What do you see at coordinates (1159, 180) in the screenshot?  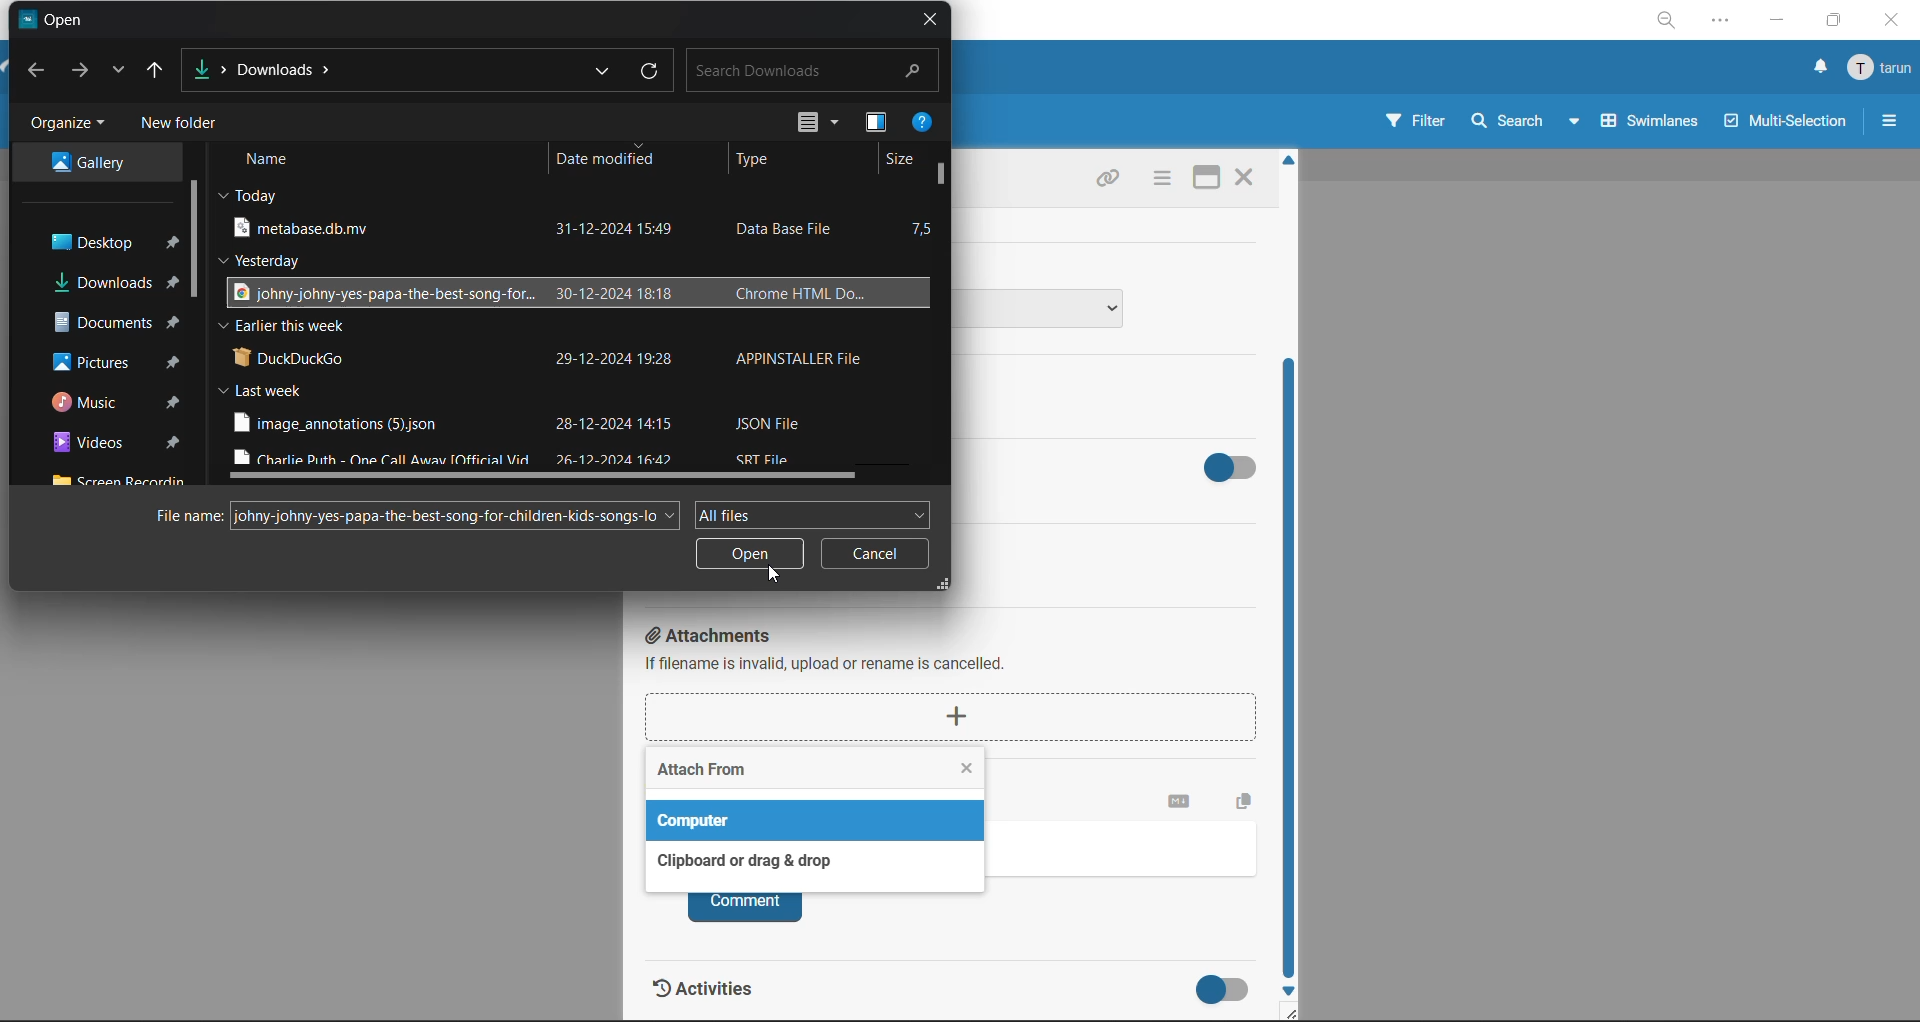 I see `card actions` at bounding box center [1159, 180].